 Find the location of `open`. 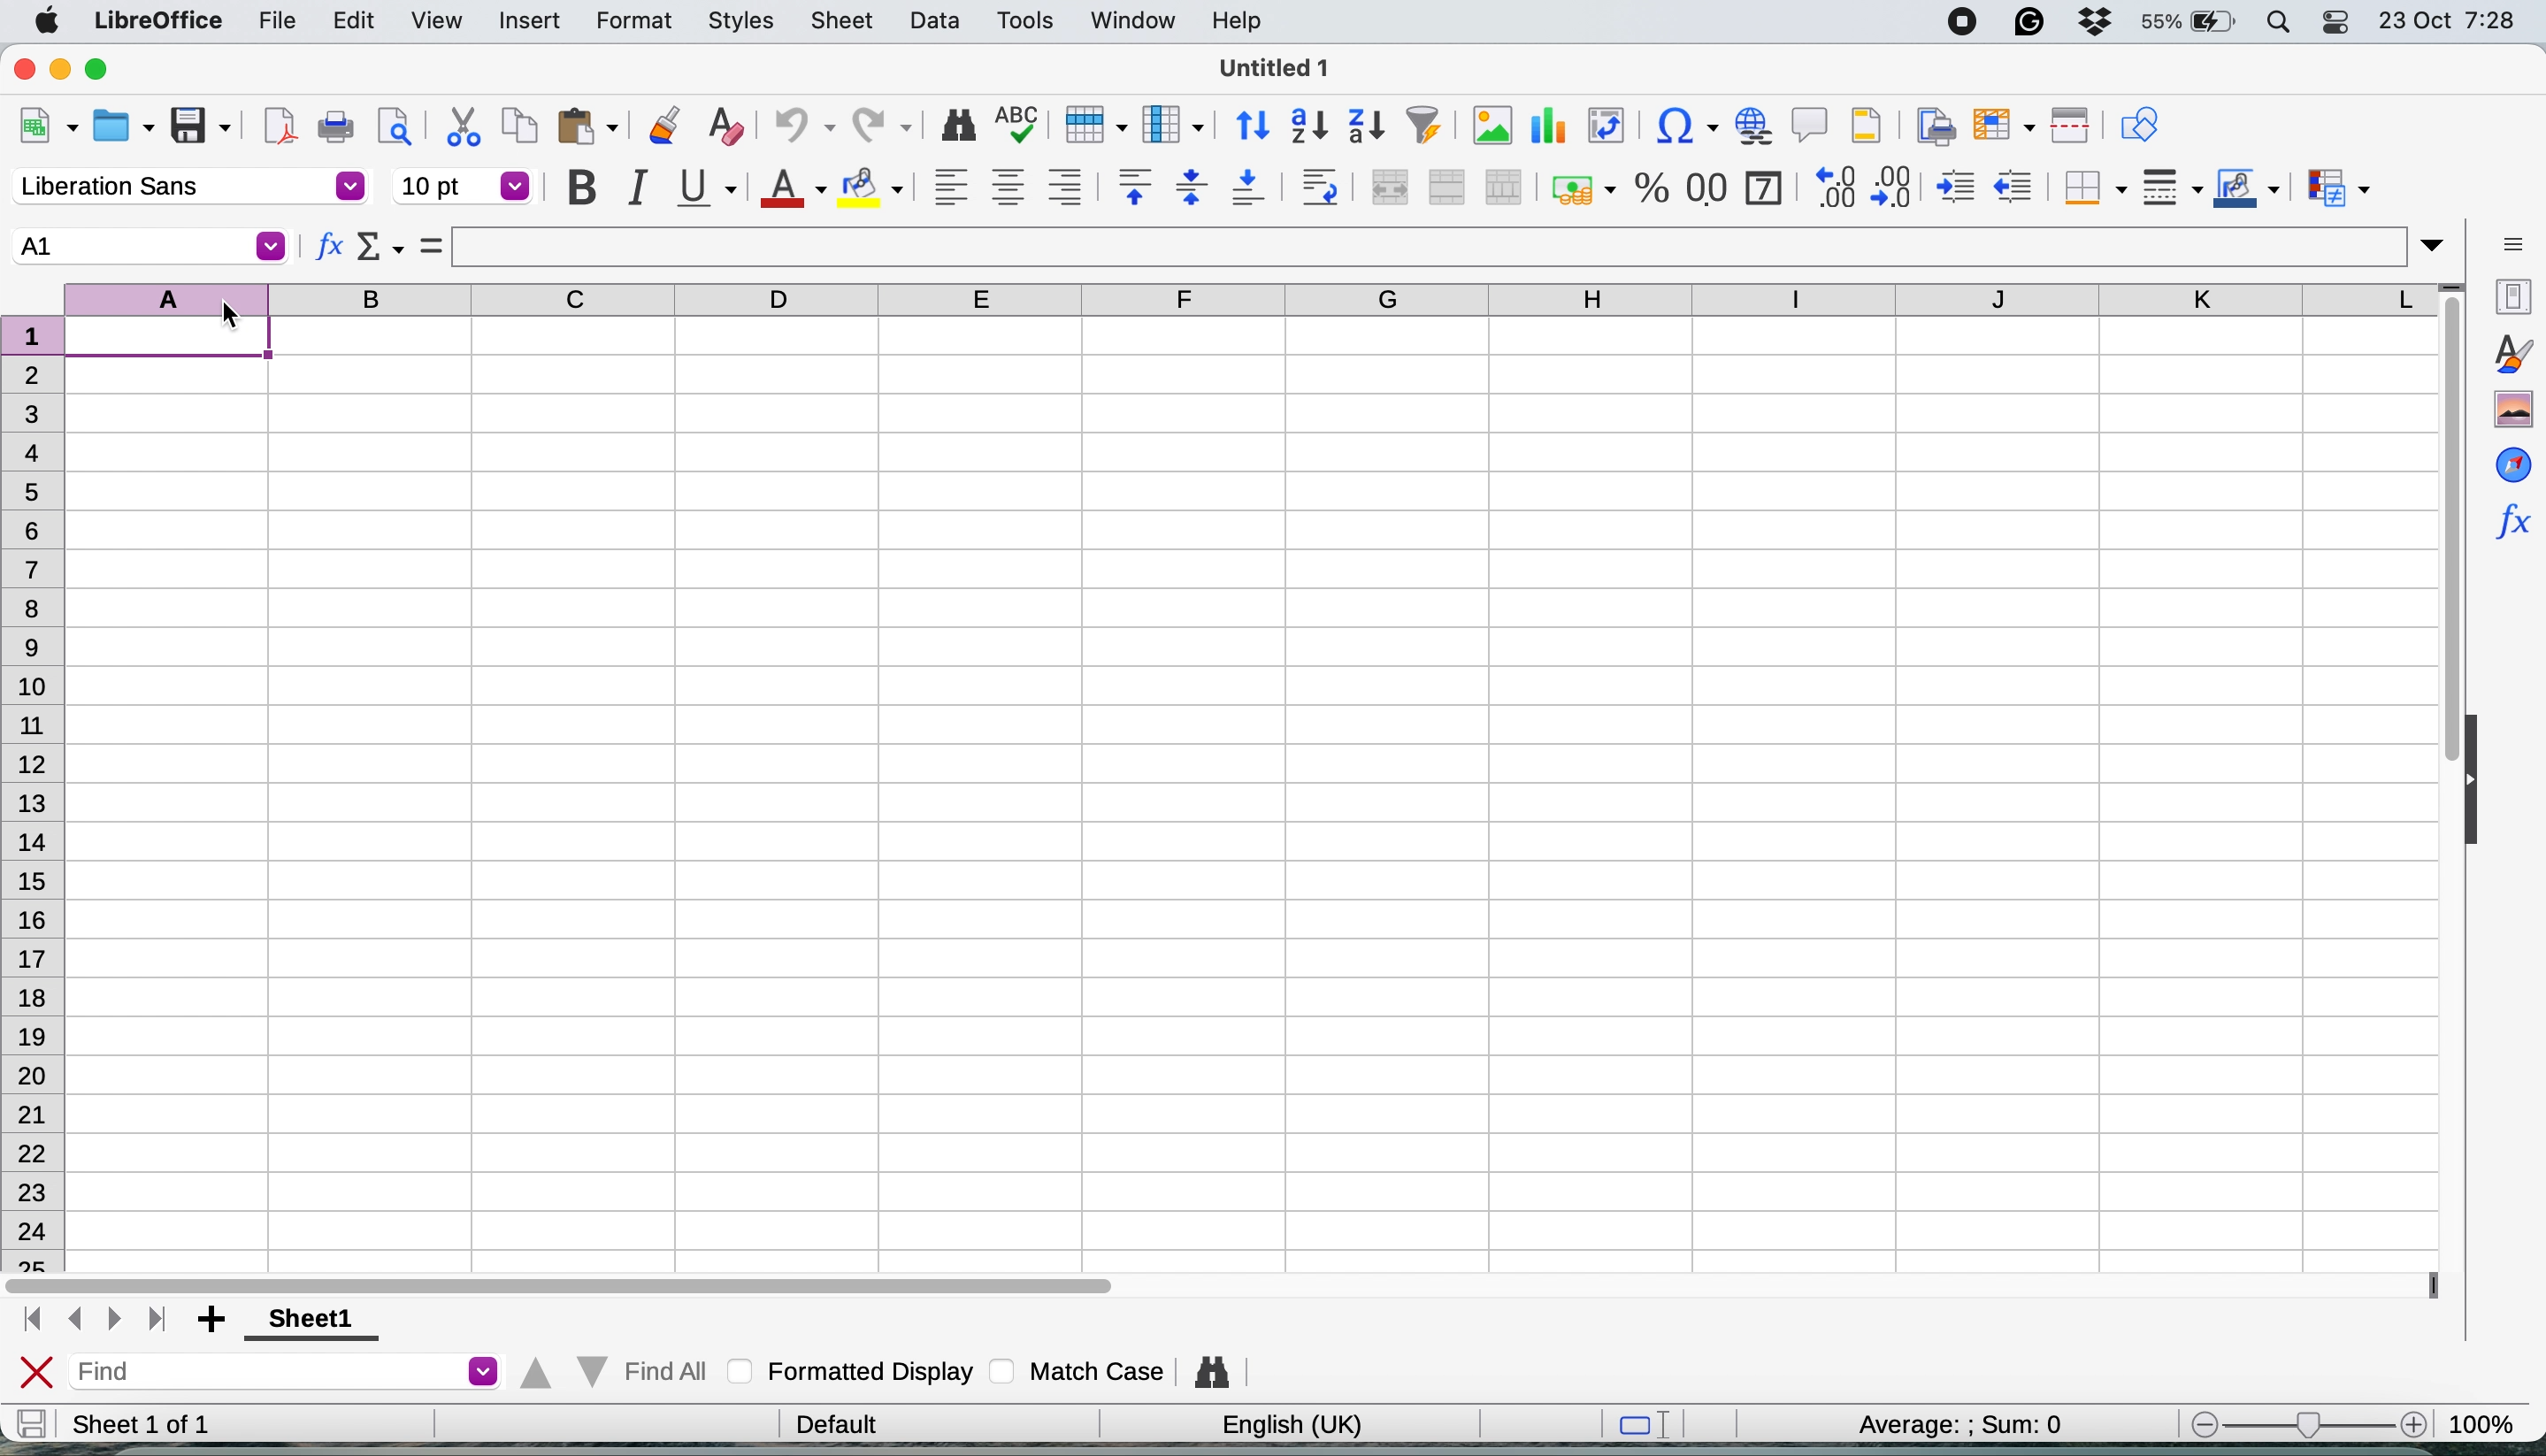

open is located at coordinates (127, 126).